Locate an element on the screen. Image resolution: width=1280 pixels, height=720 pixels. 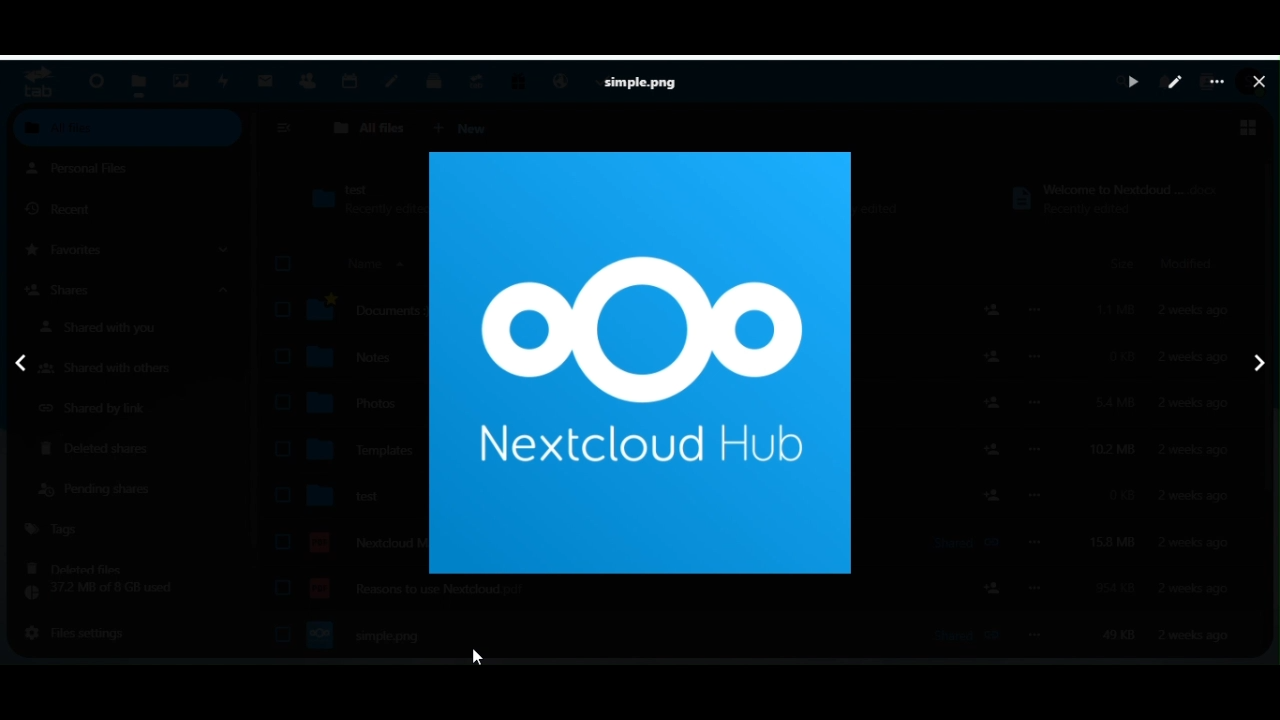
File name is located at coordinates (647, 83).